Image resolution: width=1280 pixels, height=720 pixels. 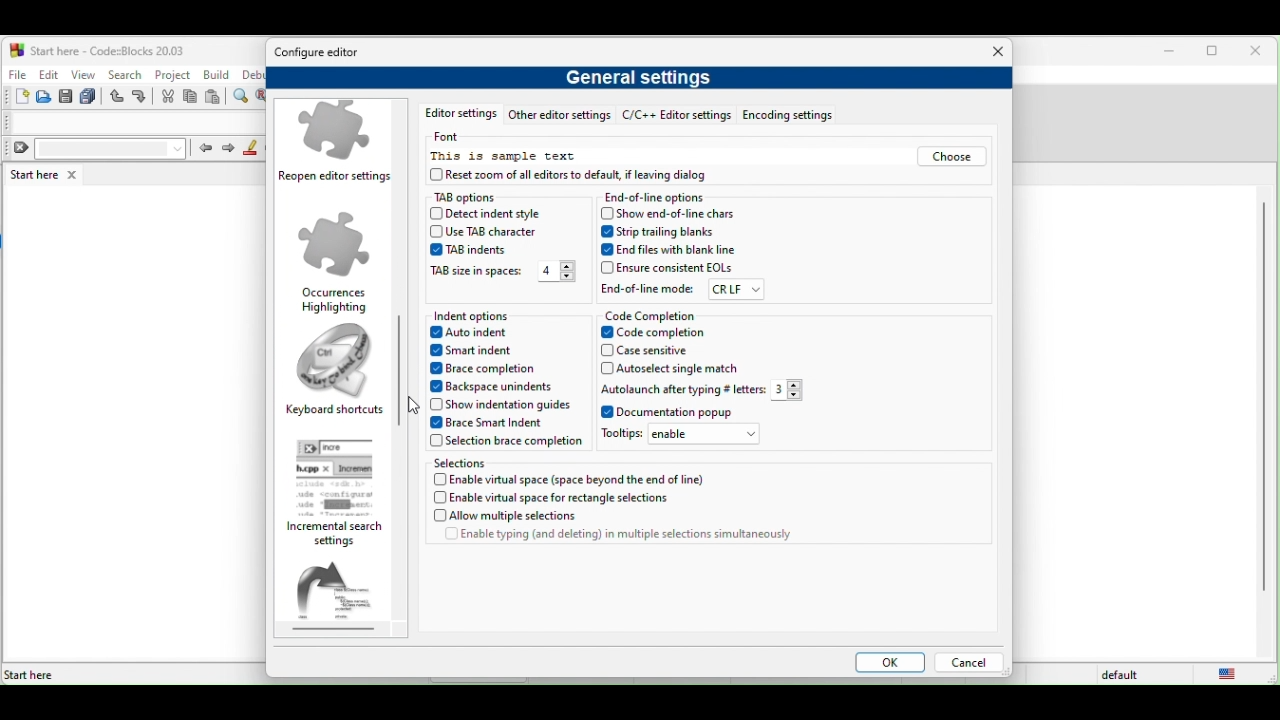 I want to click on cancel, so click(x=968, y=664).